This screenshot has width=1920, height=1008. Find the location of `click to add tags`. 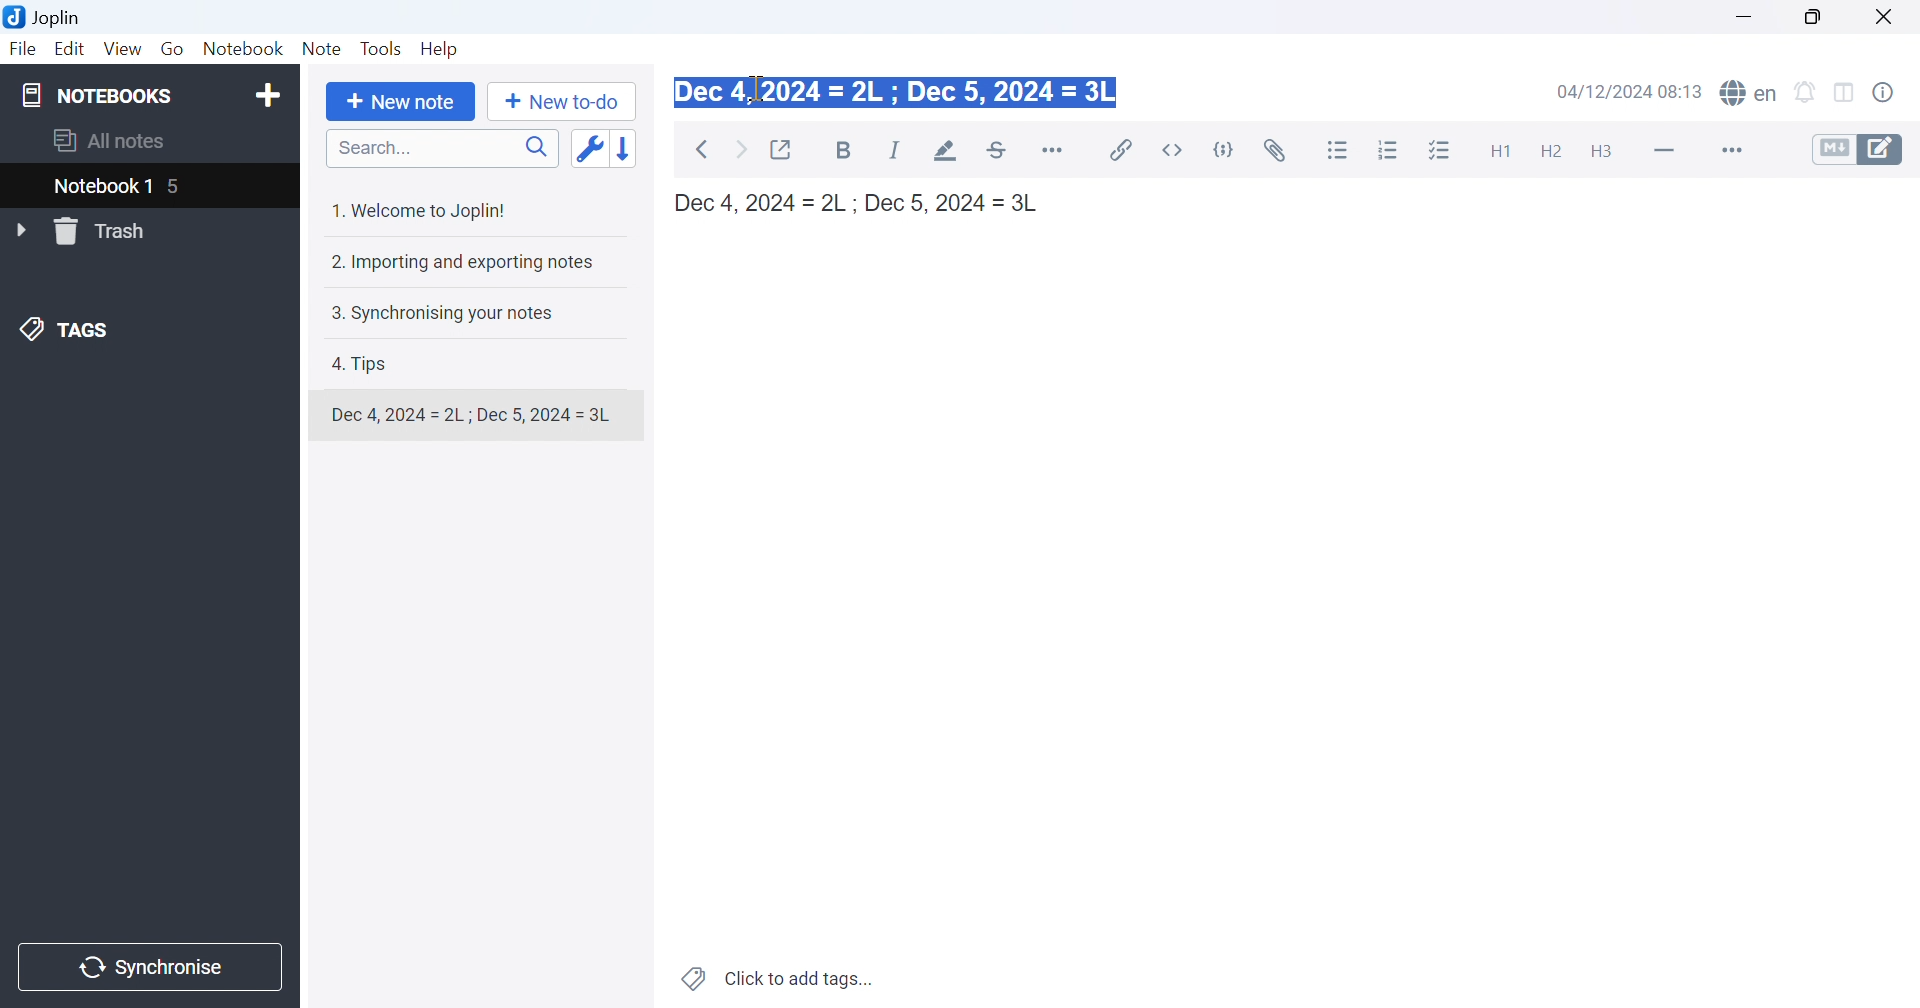

click to add tags is located at coordinates (780, 980).